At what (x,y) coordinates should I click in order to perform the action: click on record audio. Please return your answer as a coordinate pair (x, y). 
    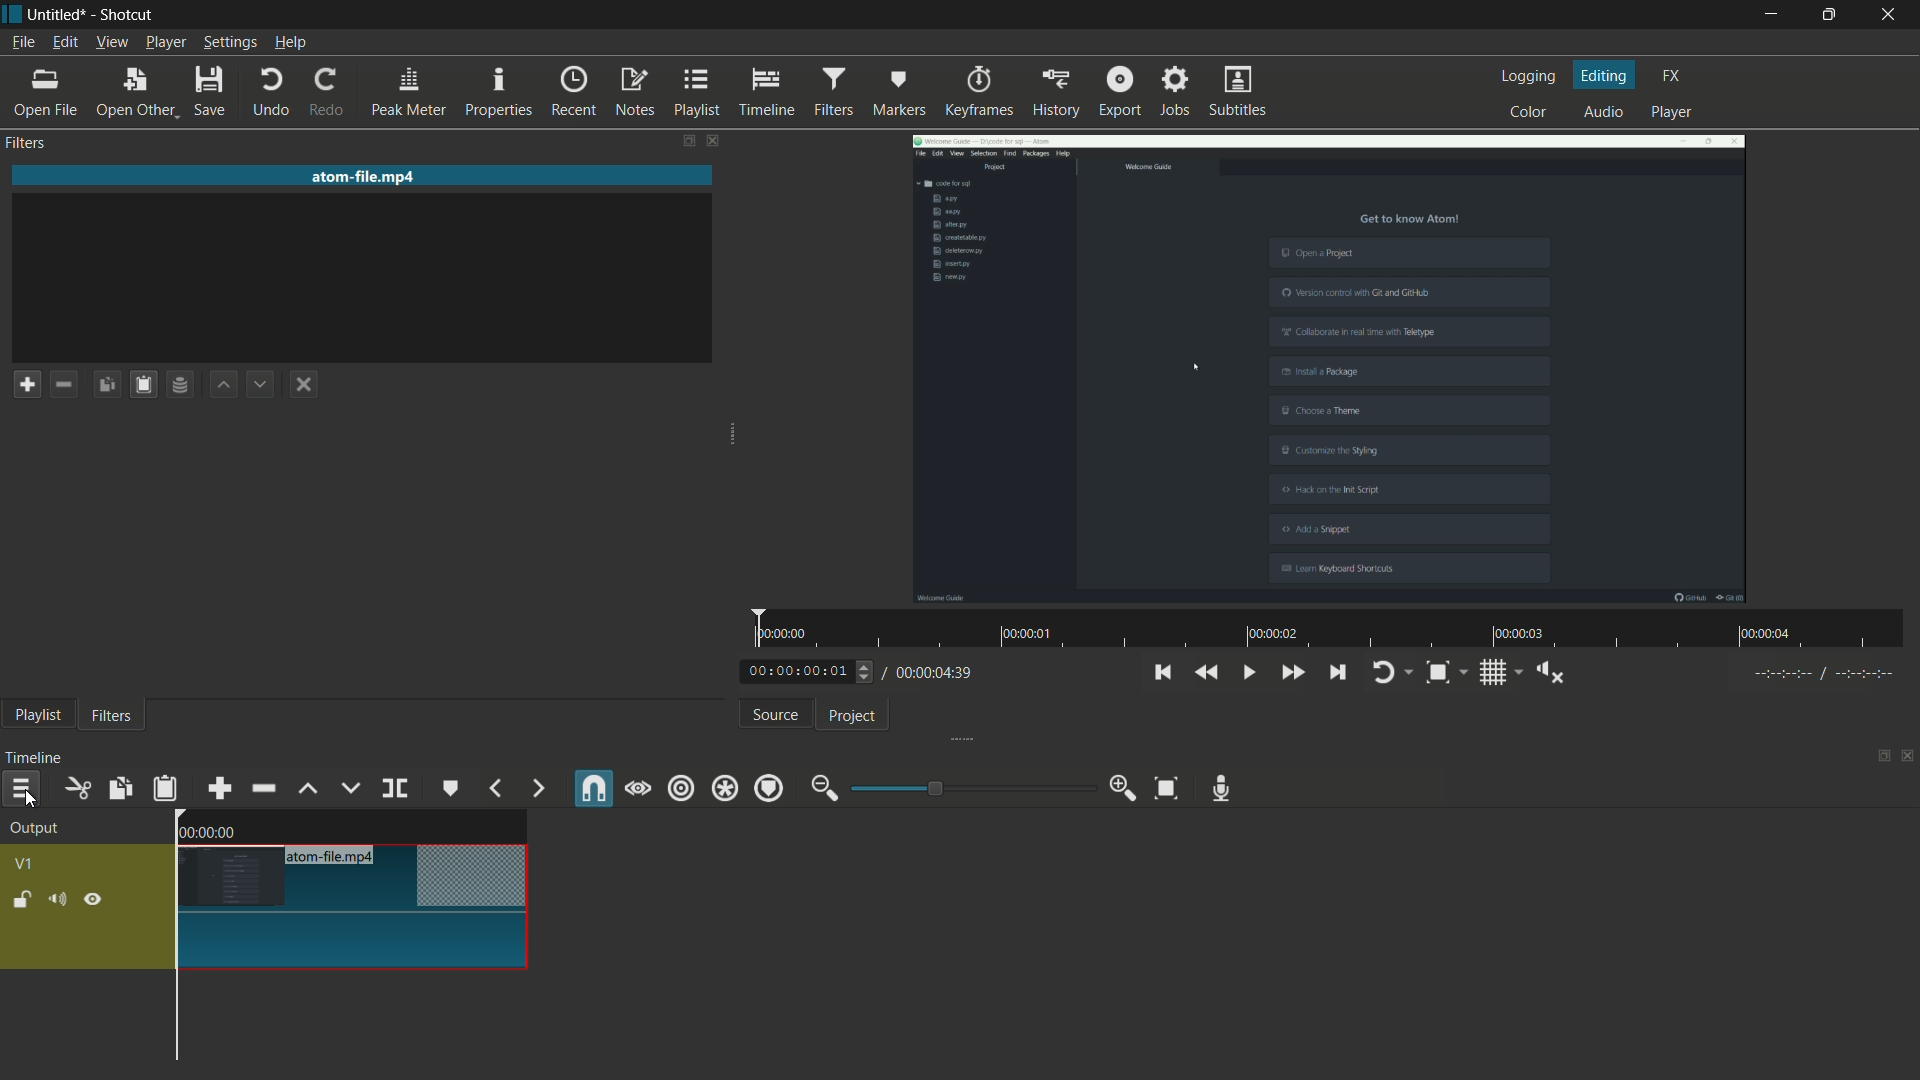
    Looking at the image, I should click on (1221, 790).